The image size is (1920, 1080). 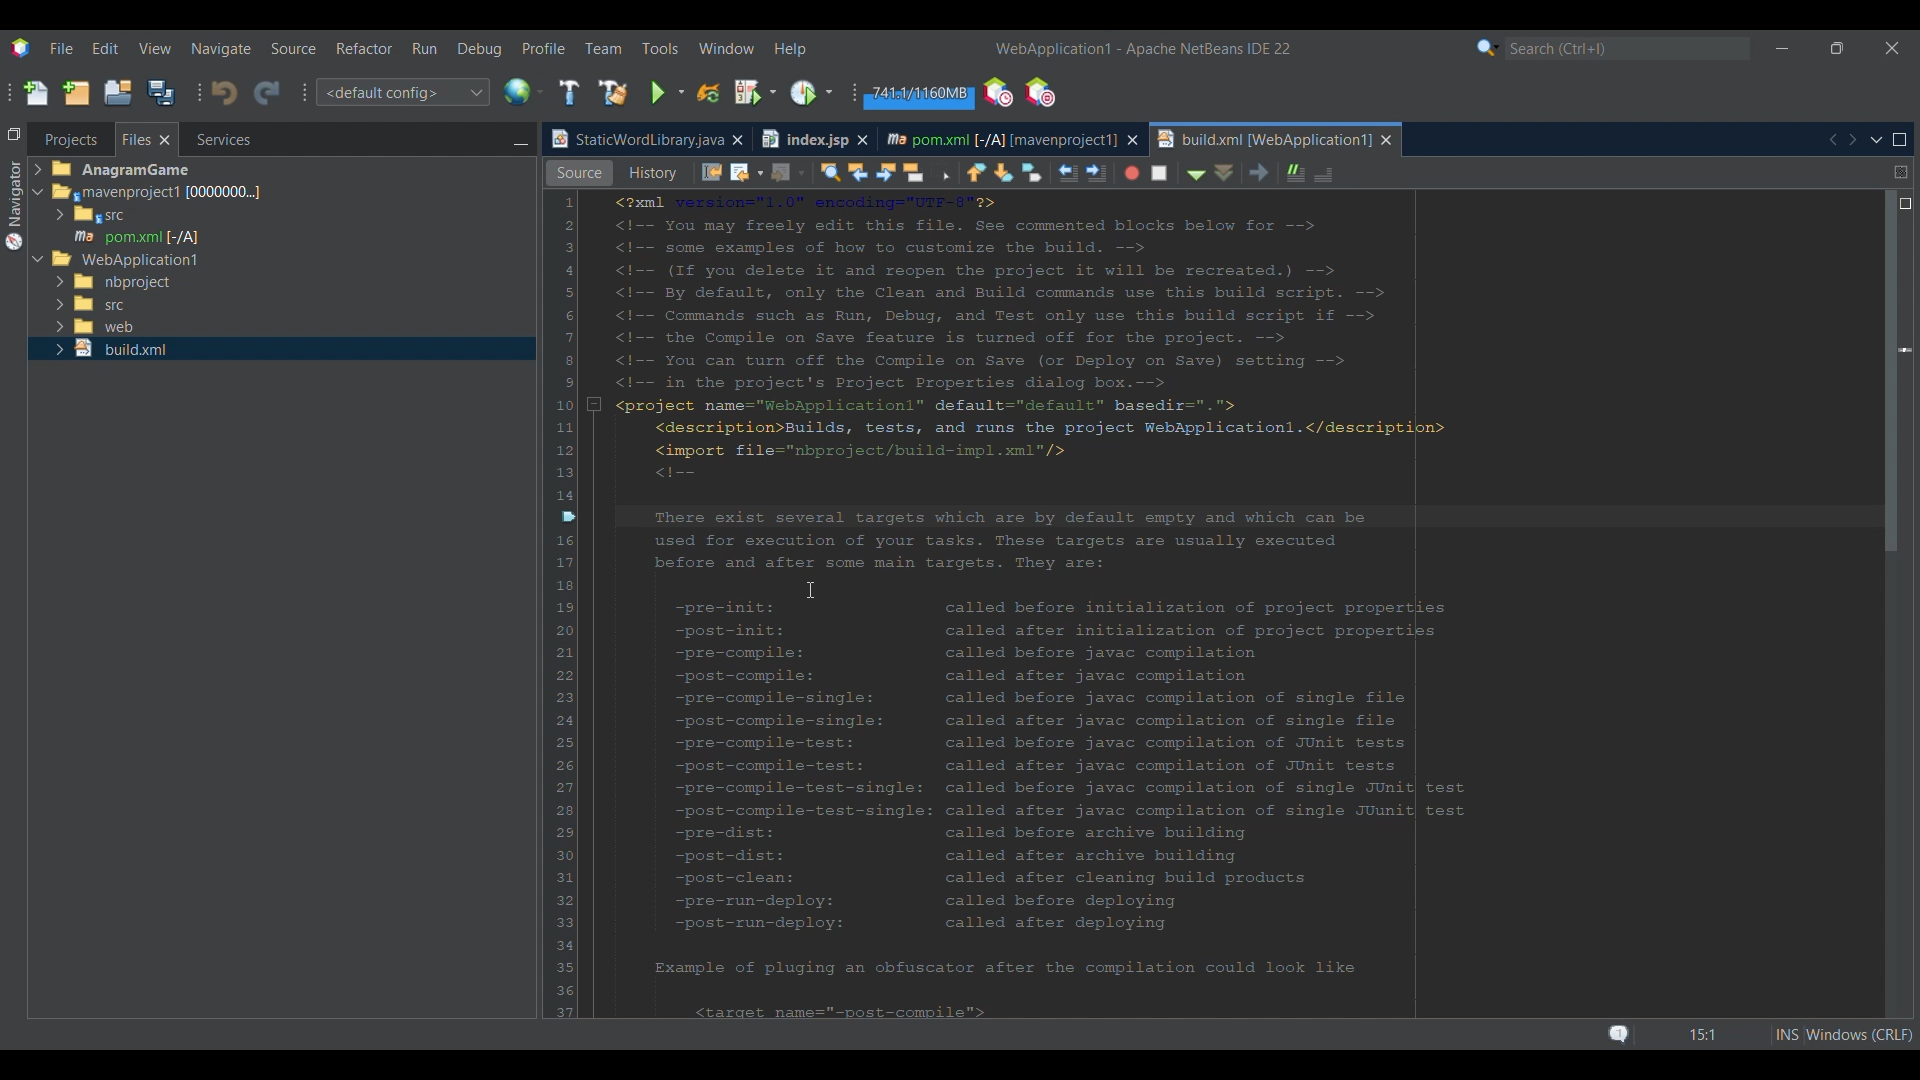 What do you see at coordinates (810, 590) in the screenshot?
I see `Cursor` at bounding box center [810, 590].